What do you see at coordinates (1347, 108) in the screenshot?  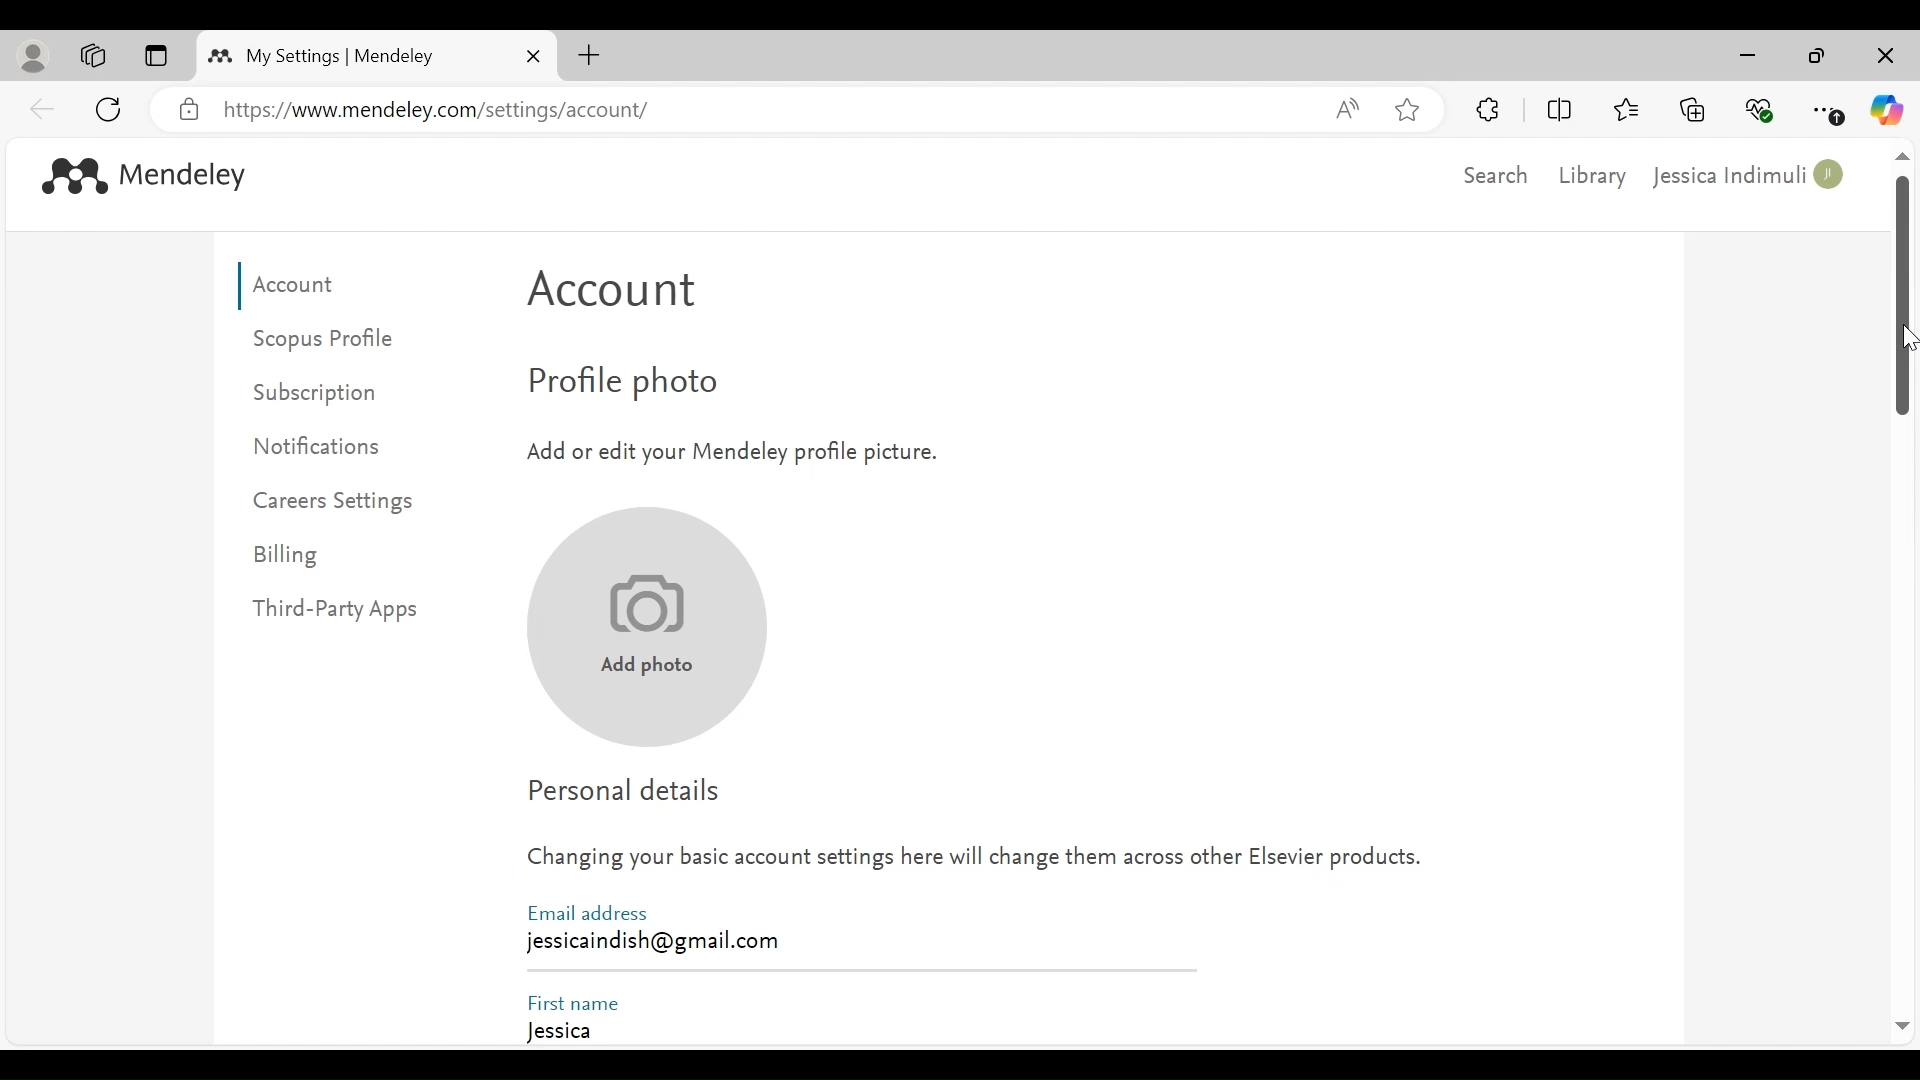 I see `Read aloud this page` at bounding box center [1347, 108].